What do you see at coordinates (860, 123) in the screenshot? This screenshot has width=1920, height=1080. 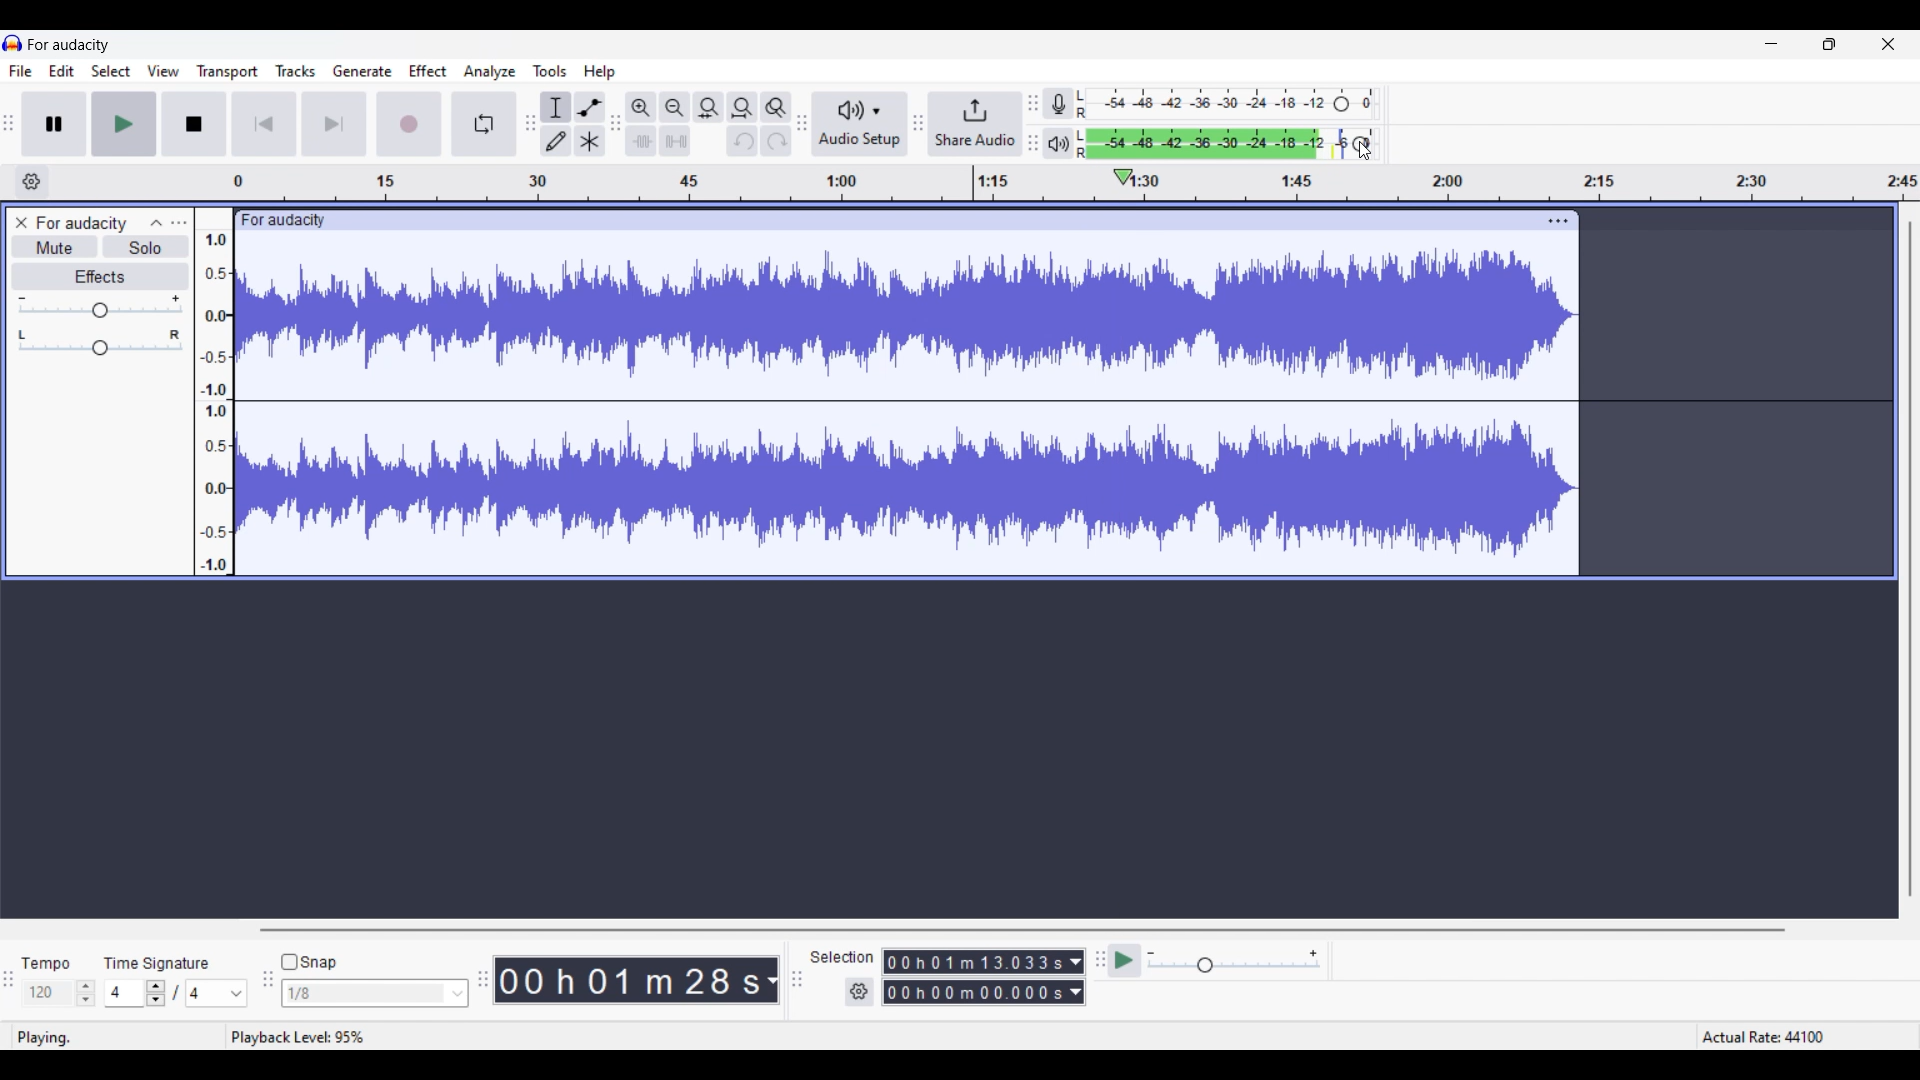 I see `Audio setup` at bounding box center [860, 123].